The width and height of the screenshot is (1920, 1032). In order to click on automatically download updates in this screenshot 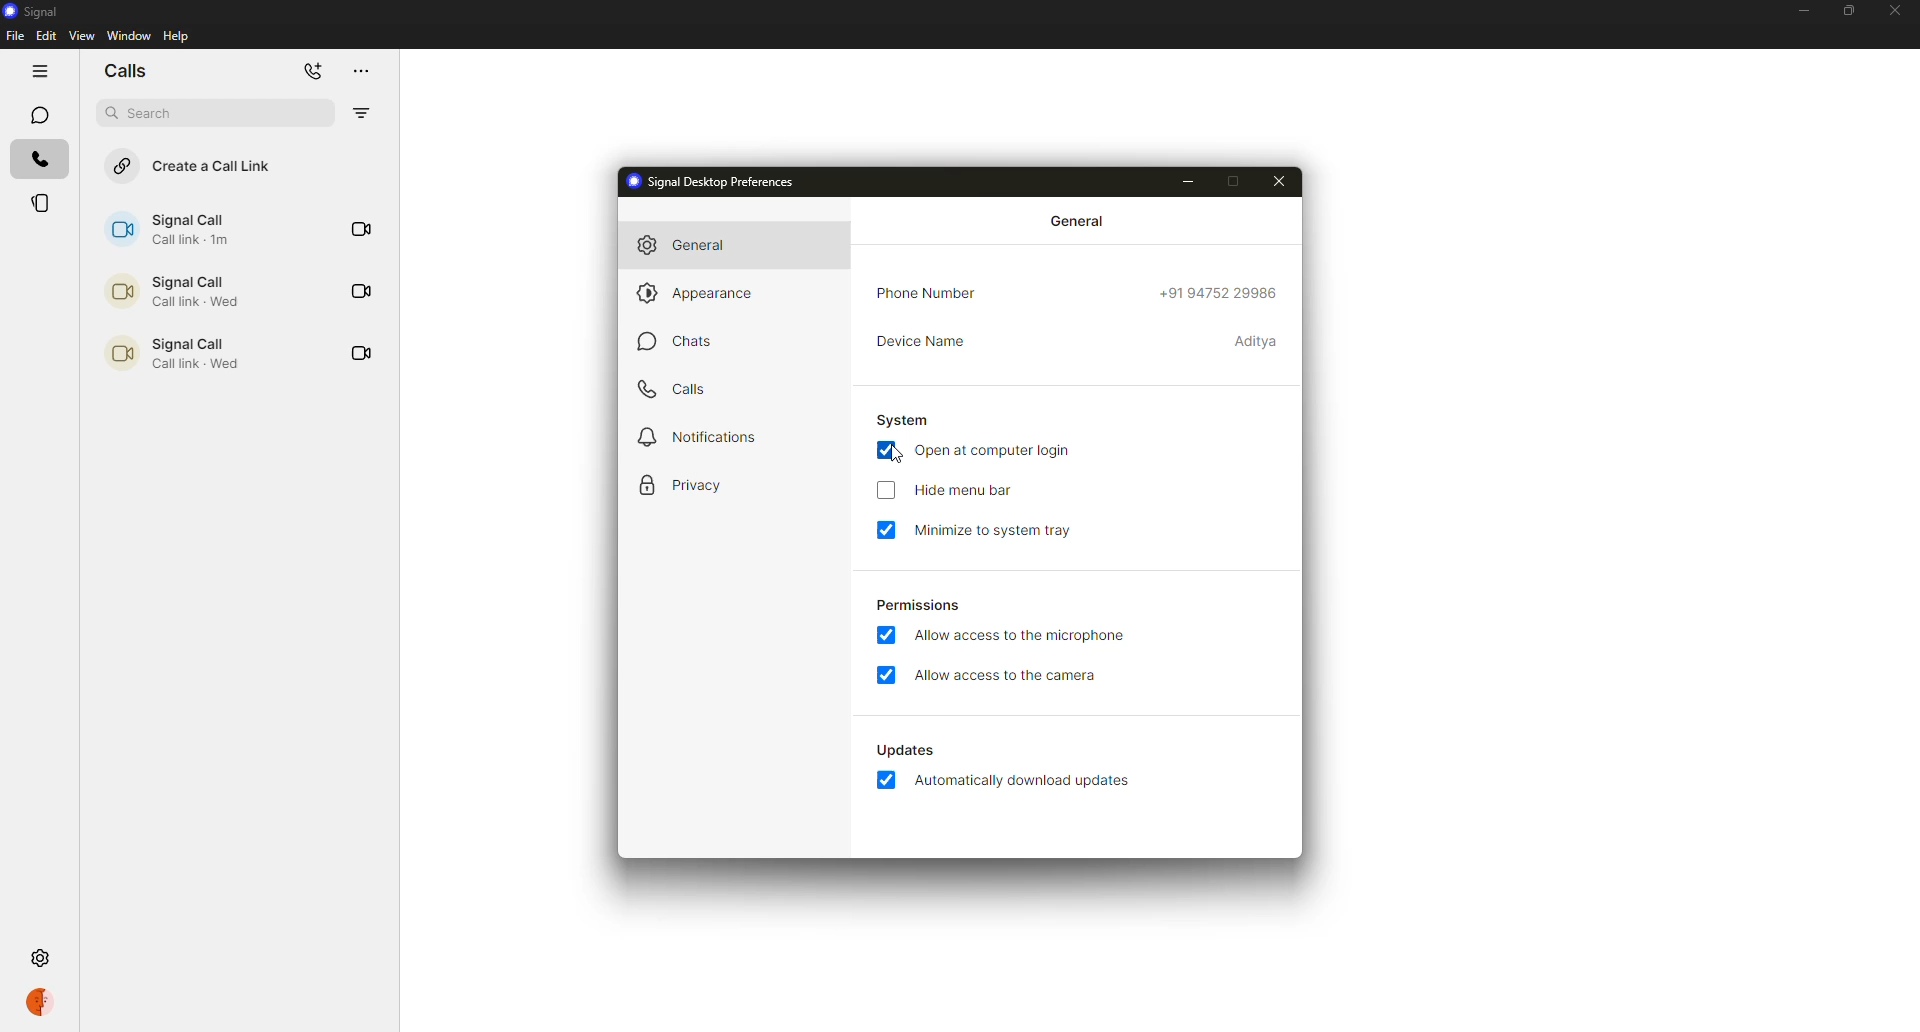, I will do `click(1027, 782)`.